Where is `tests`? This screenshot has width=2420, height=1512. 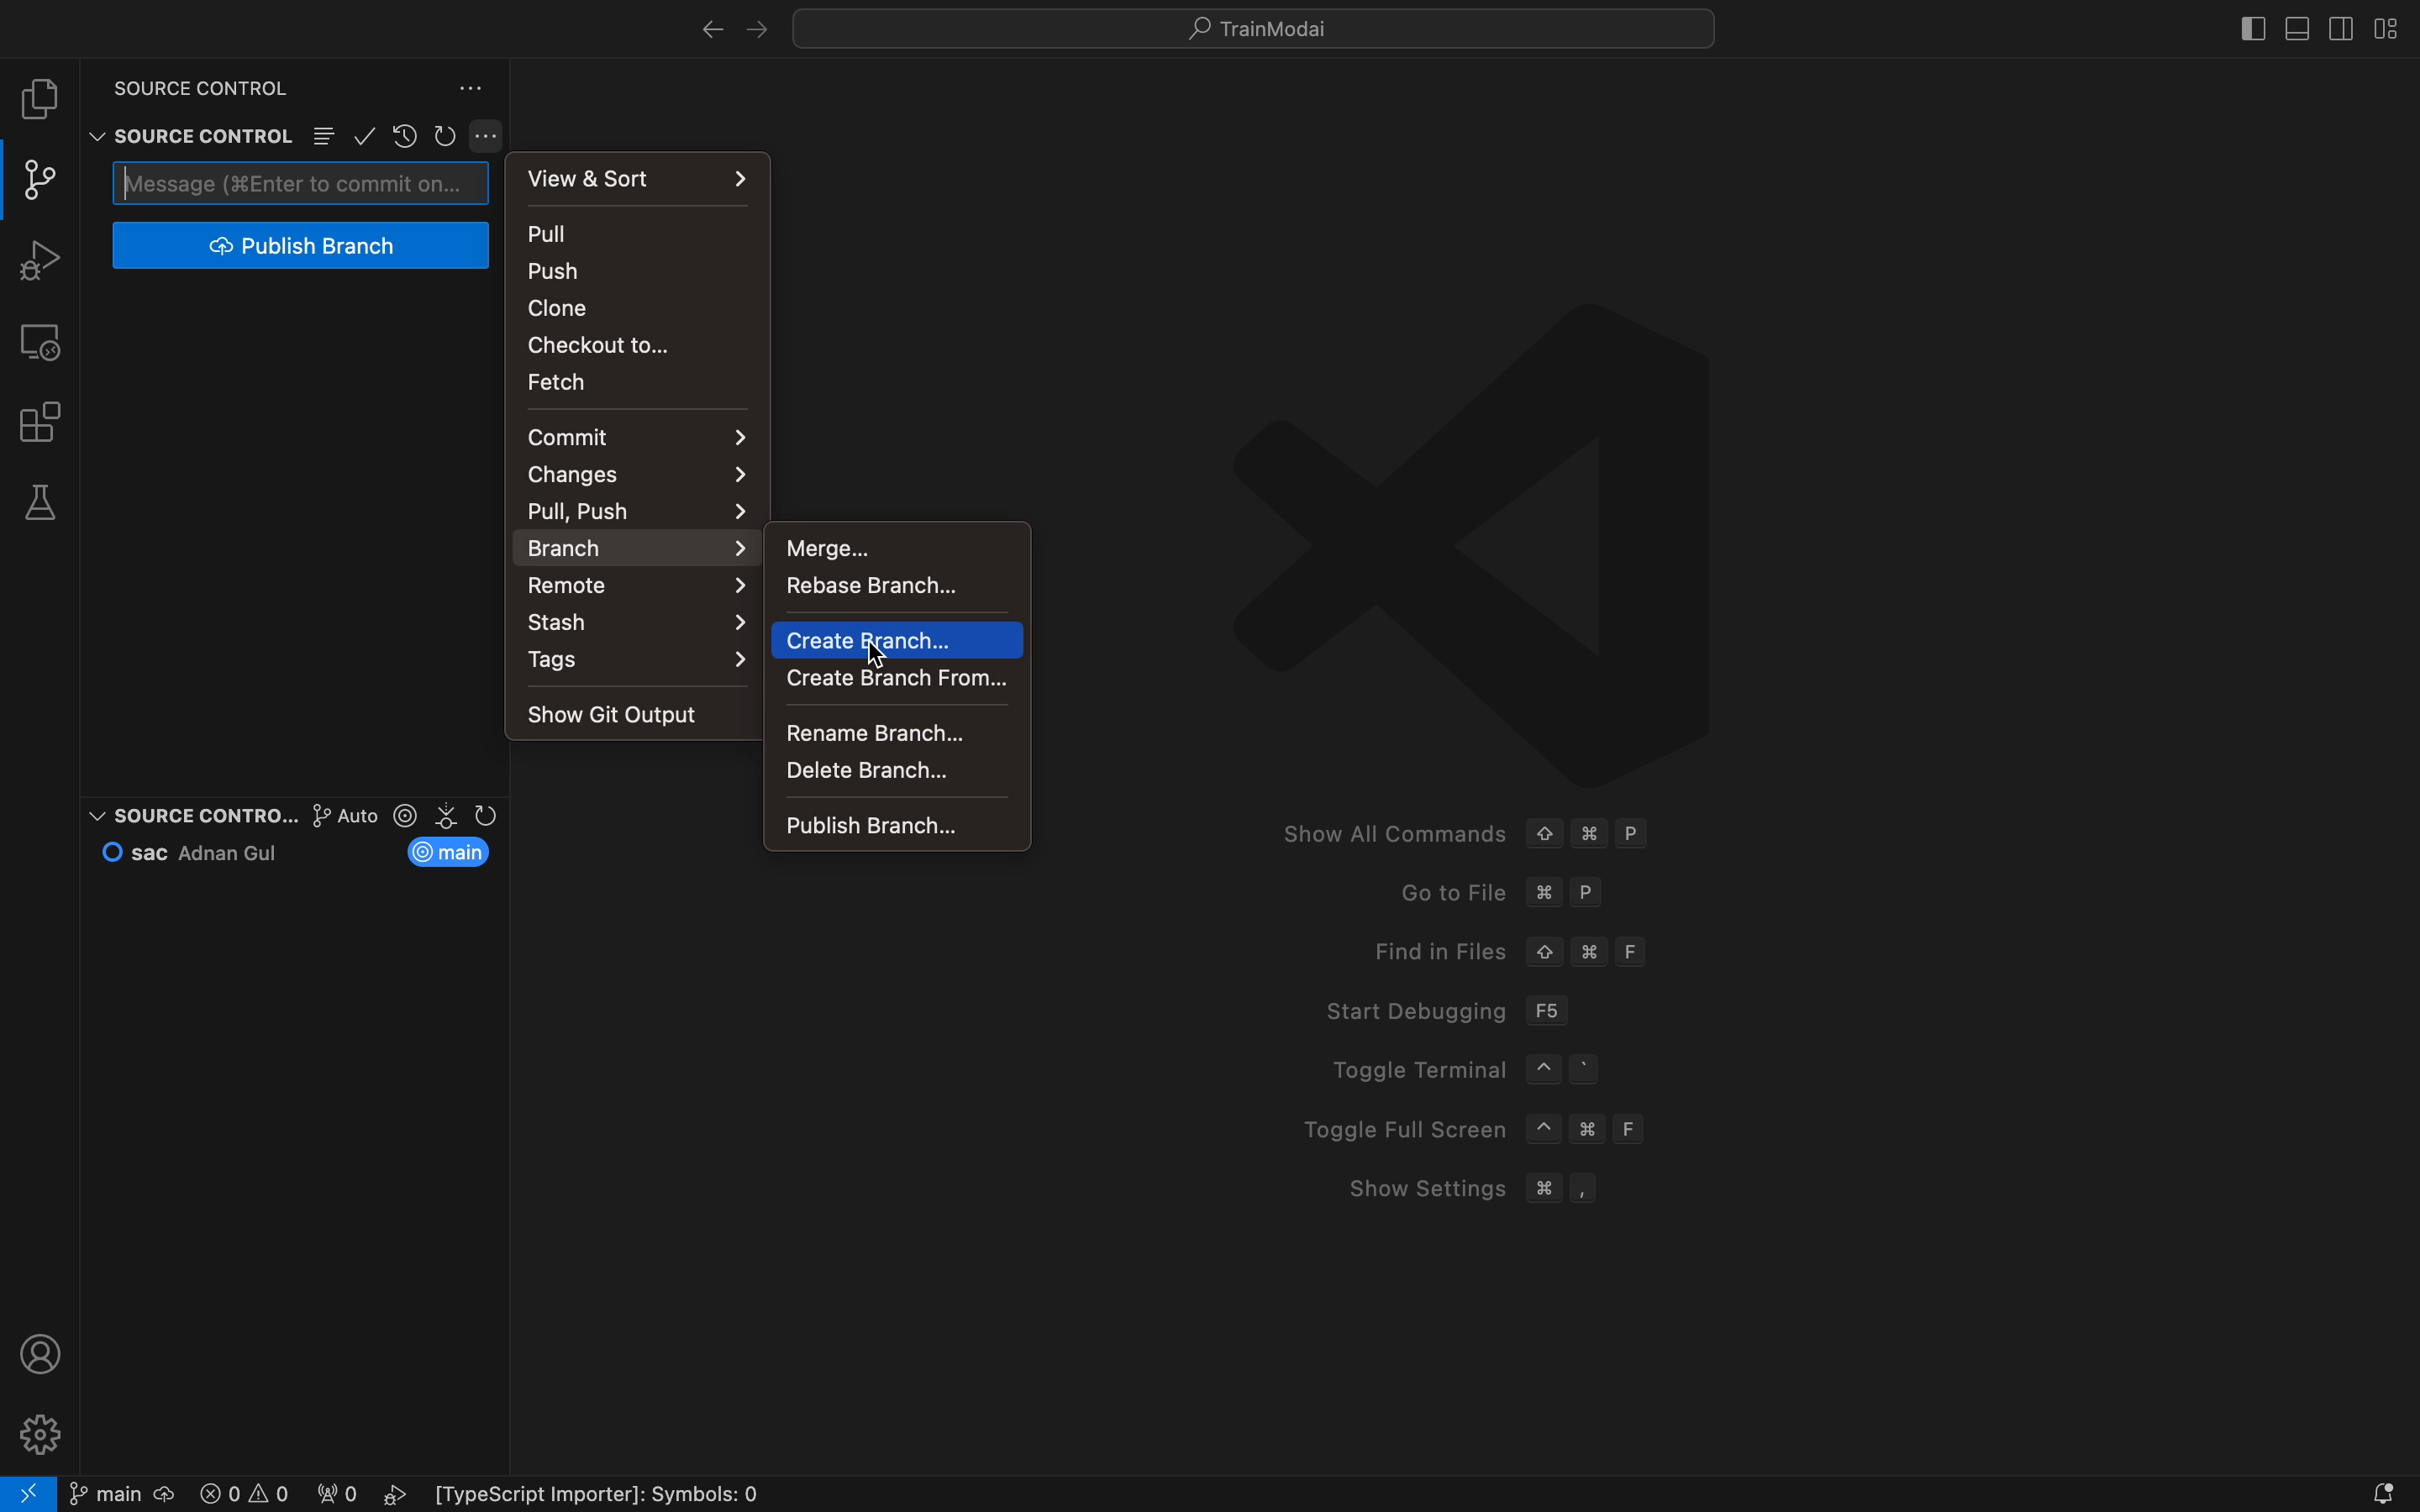
tests is located at coordinates (47, 504).